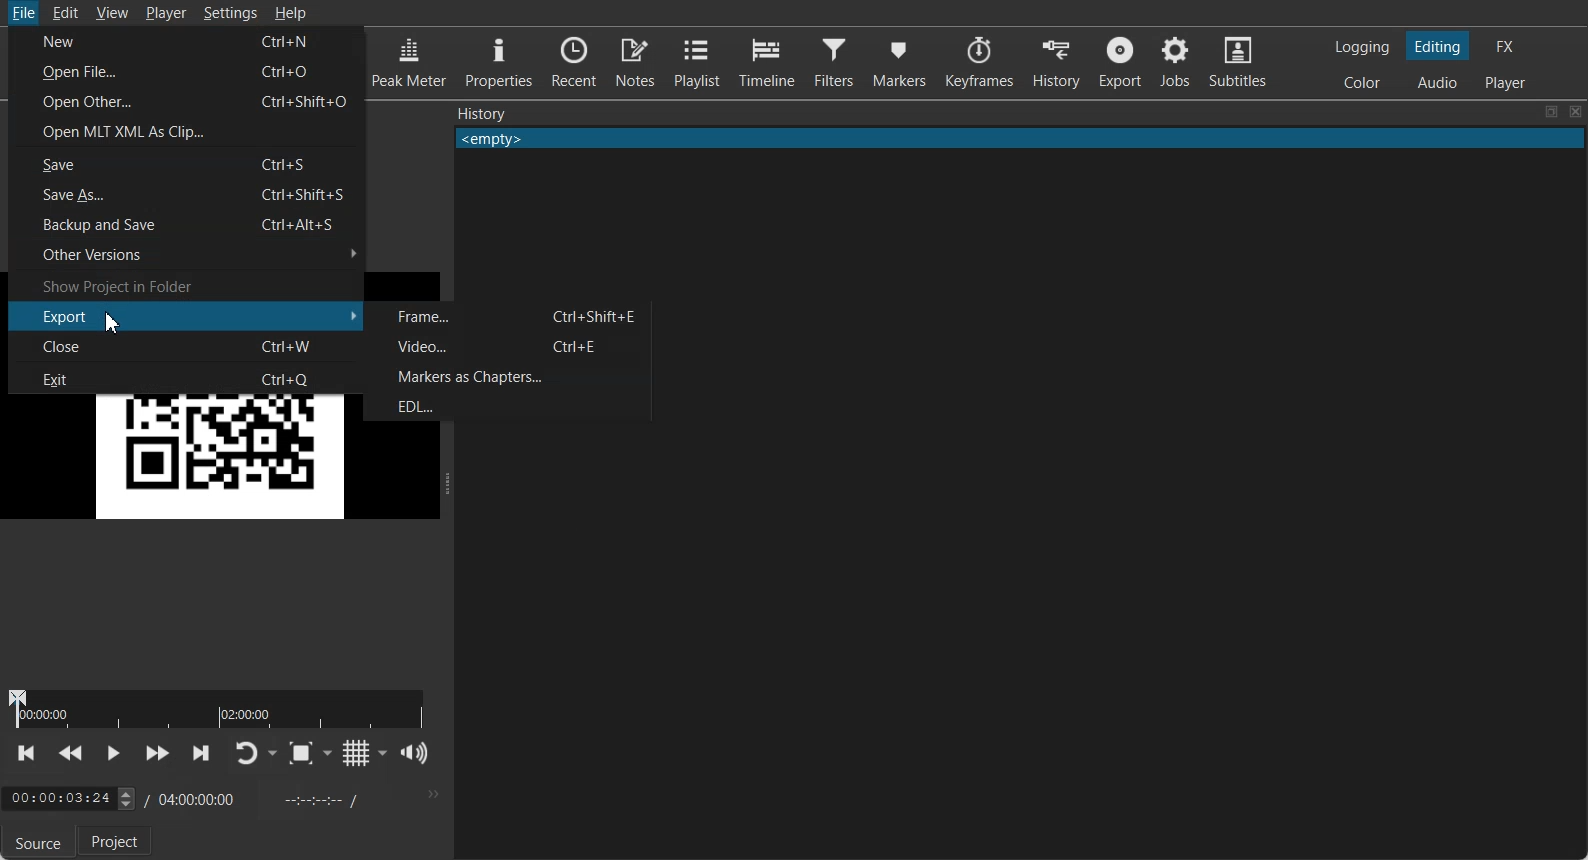 This screenshot has width=1588, height=860. What do you see at coordinates (245, 752) in the screenshot?
I see `Toggle player lopping` at bounding box center [245, 752].